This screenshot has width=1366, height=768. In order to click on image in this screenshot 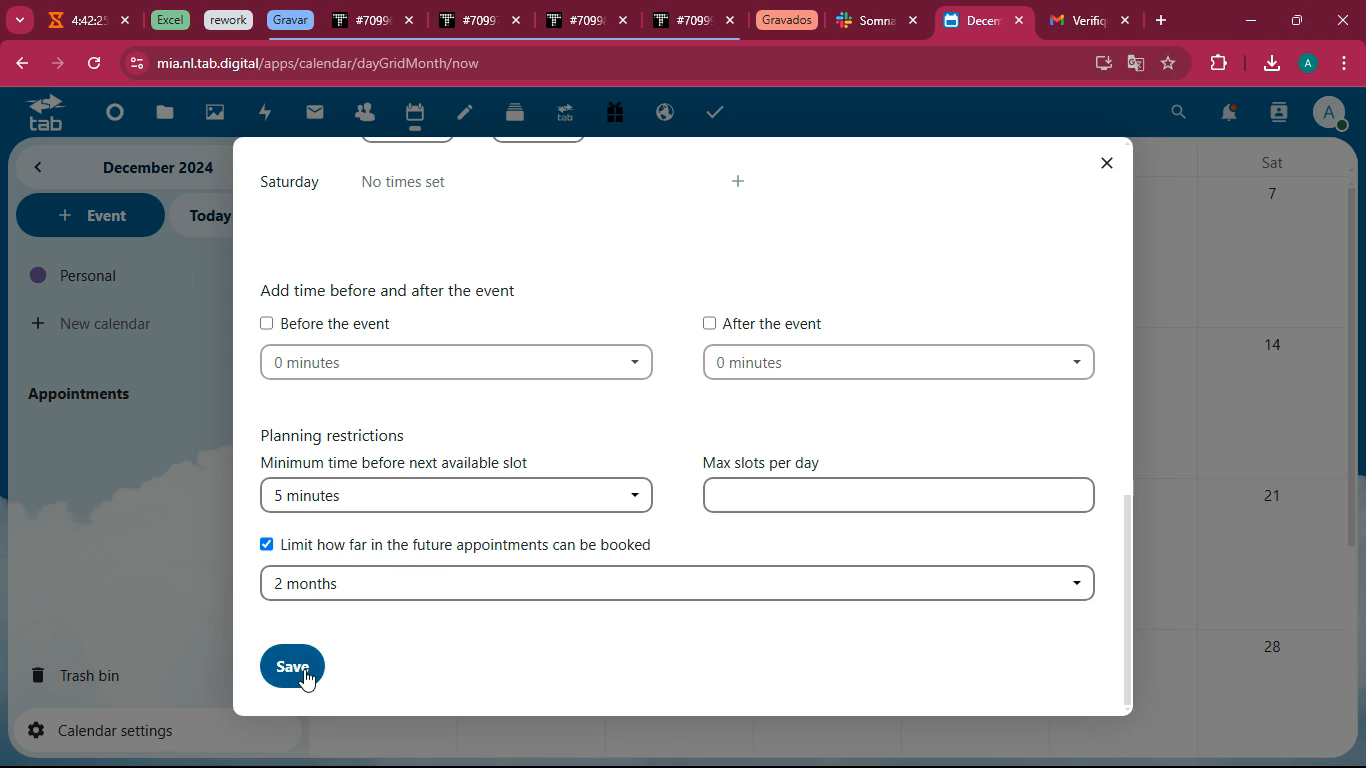, I will do `click(216, 115)`.